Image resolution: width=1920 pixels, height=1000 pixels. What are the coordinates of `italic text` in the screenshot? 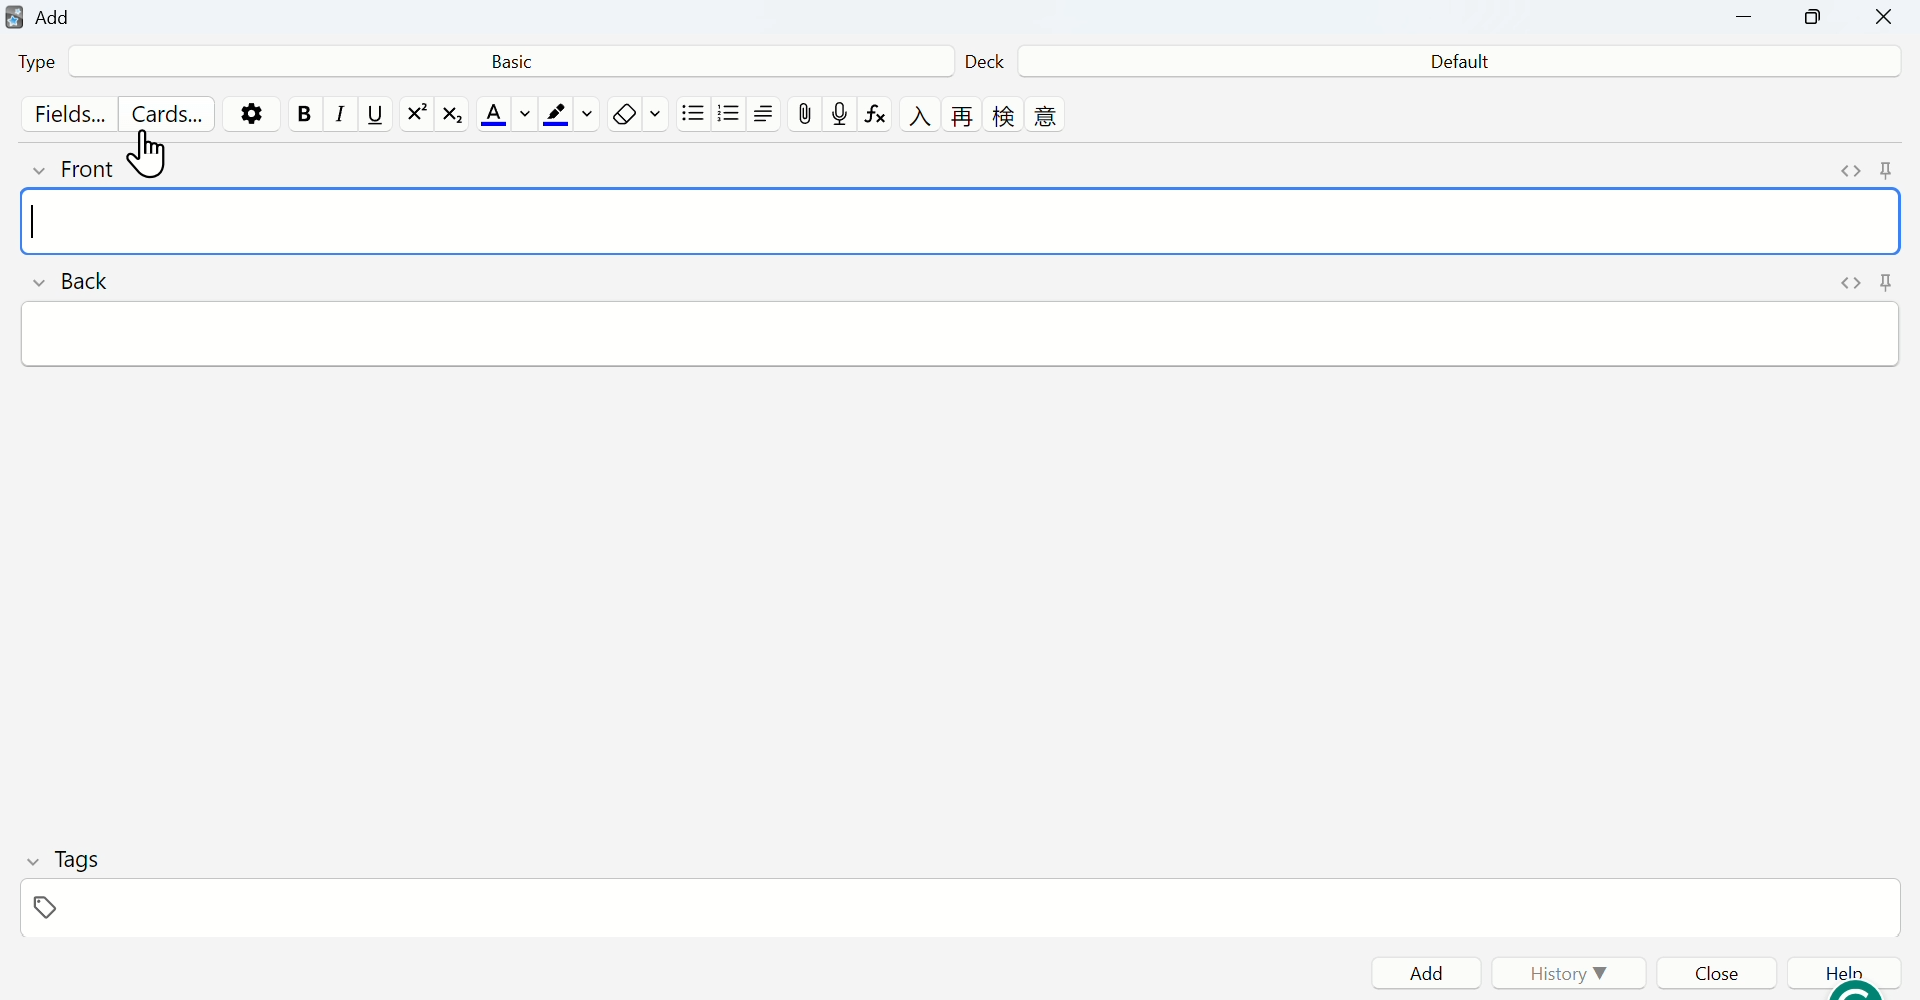 It's located at (340, 114).